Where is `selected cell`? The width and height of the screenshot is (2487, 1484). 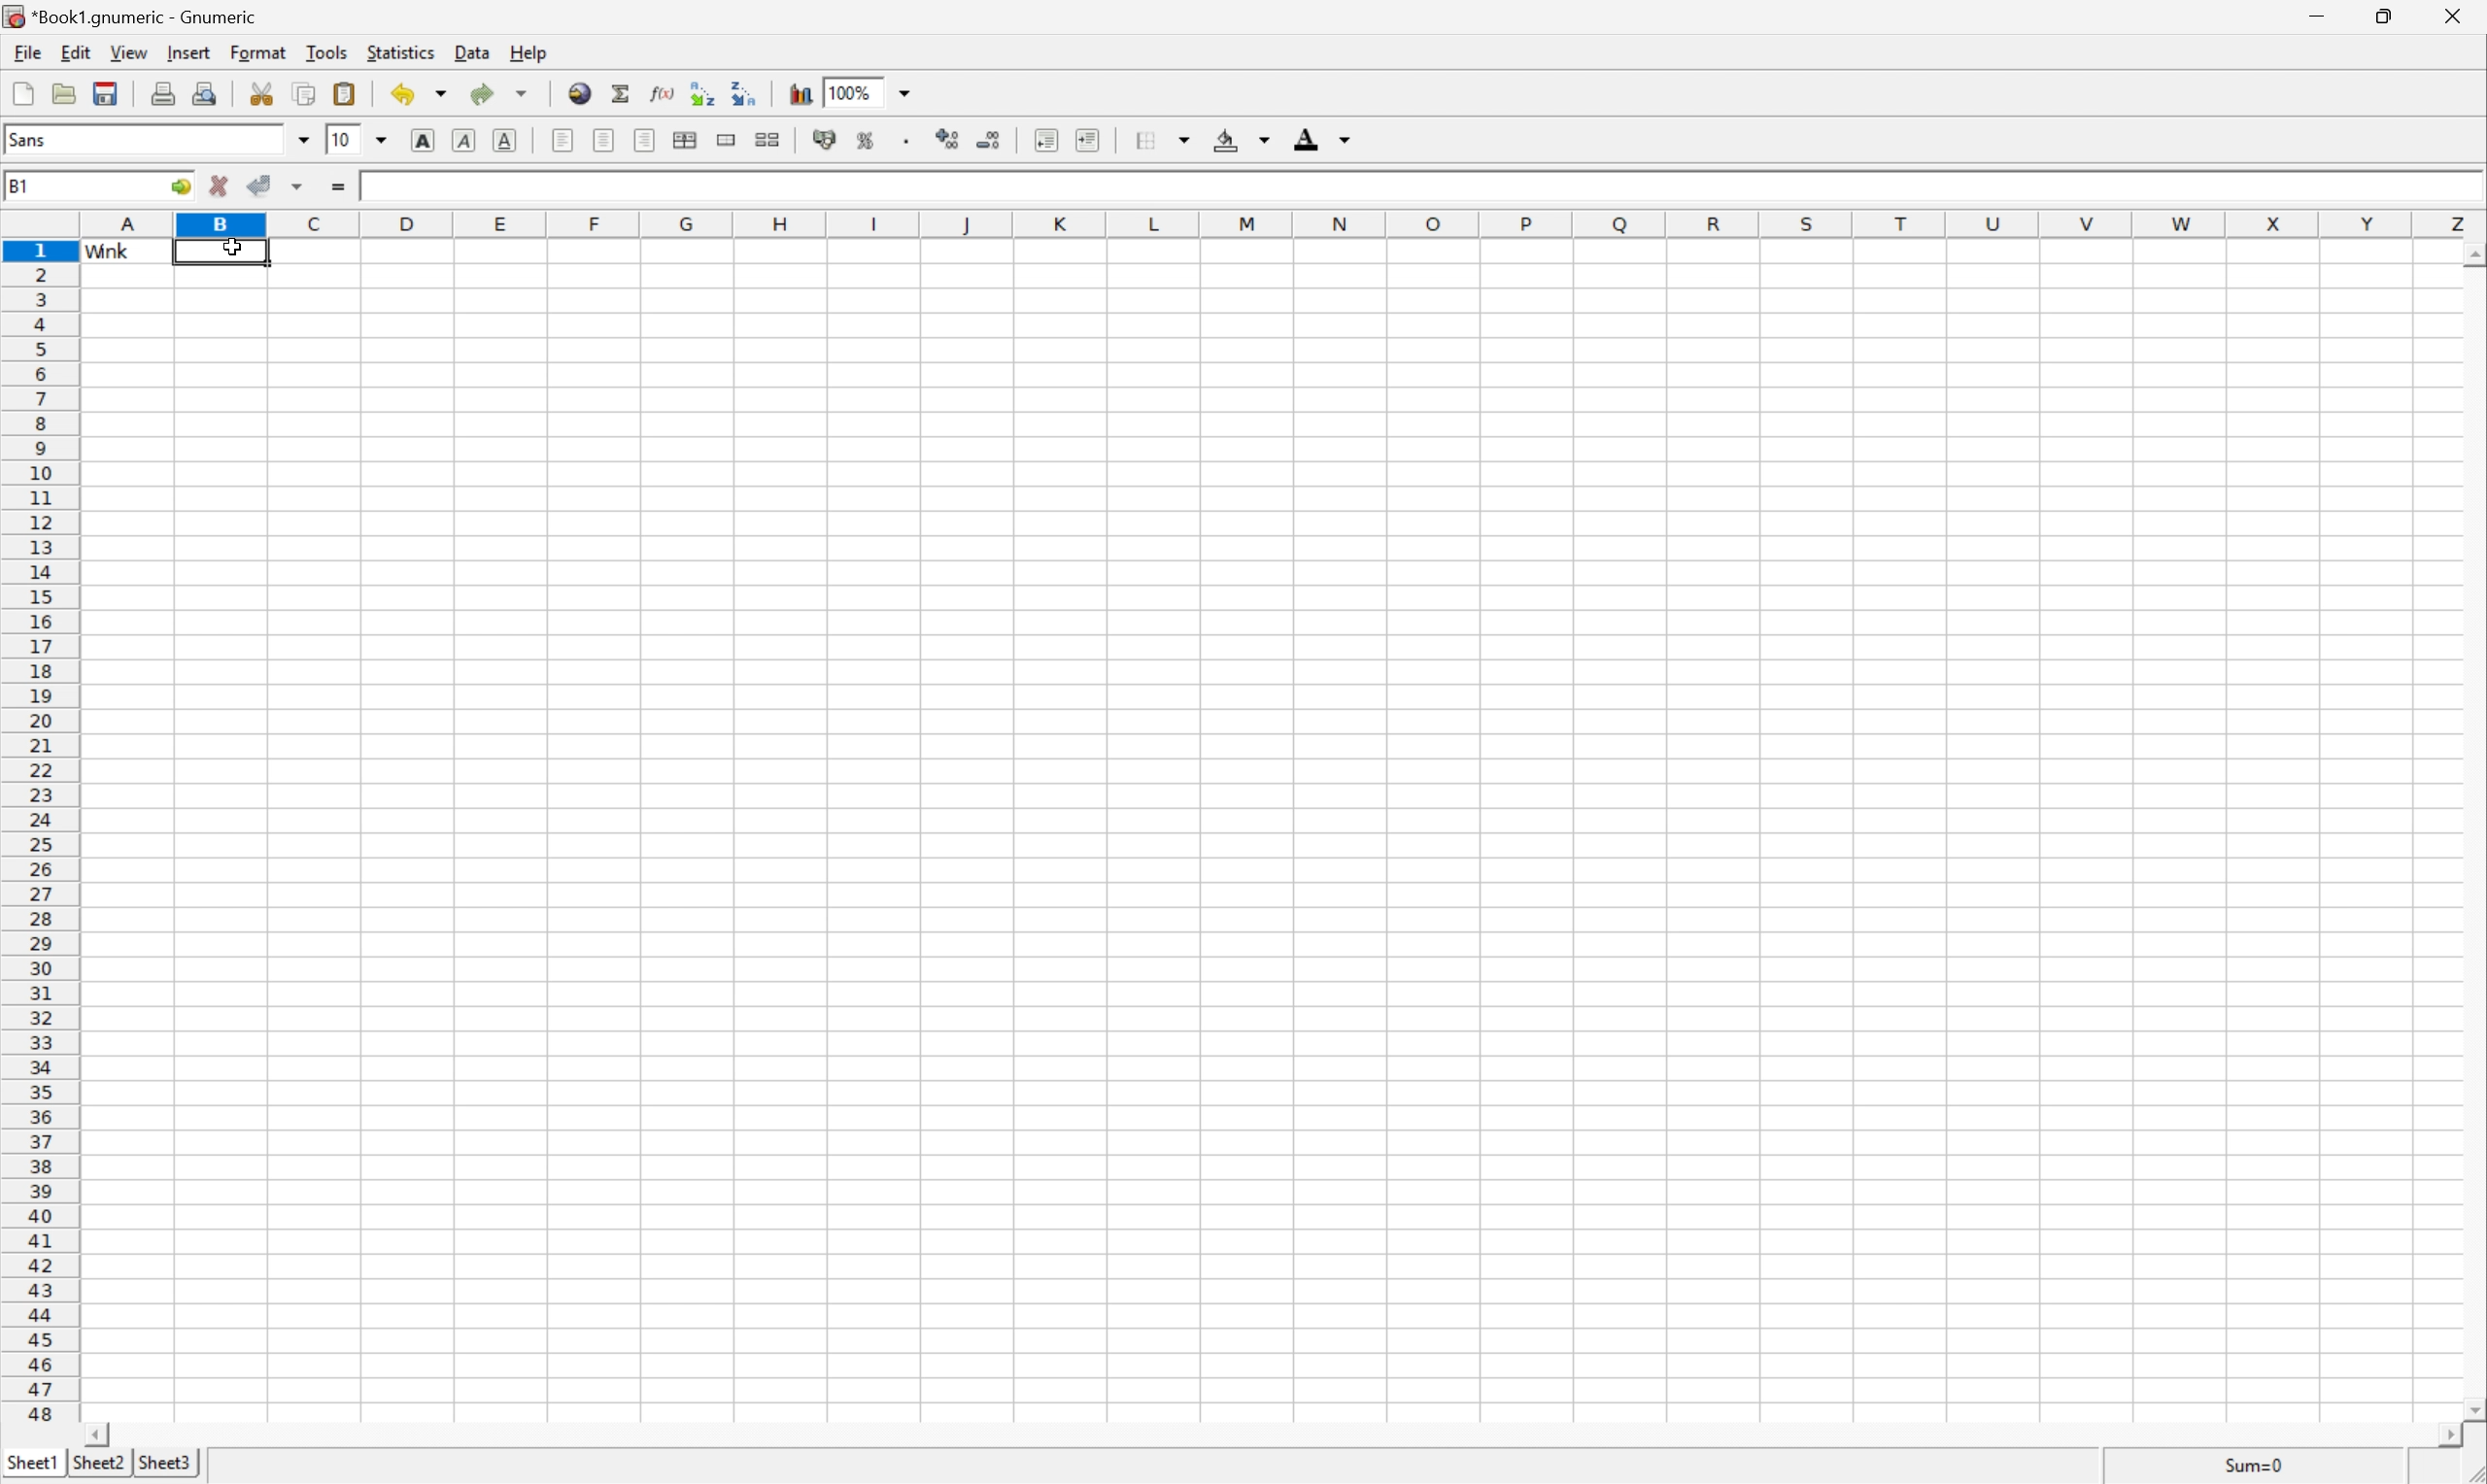
selected cell is located at coordinates (219, 254).